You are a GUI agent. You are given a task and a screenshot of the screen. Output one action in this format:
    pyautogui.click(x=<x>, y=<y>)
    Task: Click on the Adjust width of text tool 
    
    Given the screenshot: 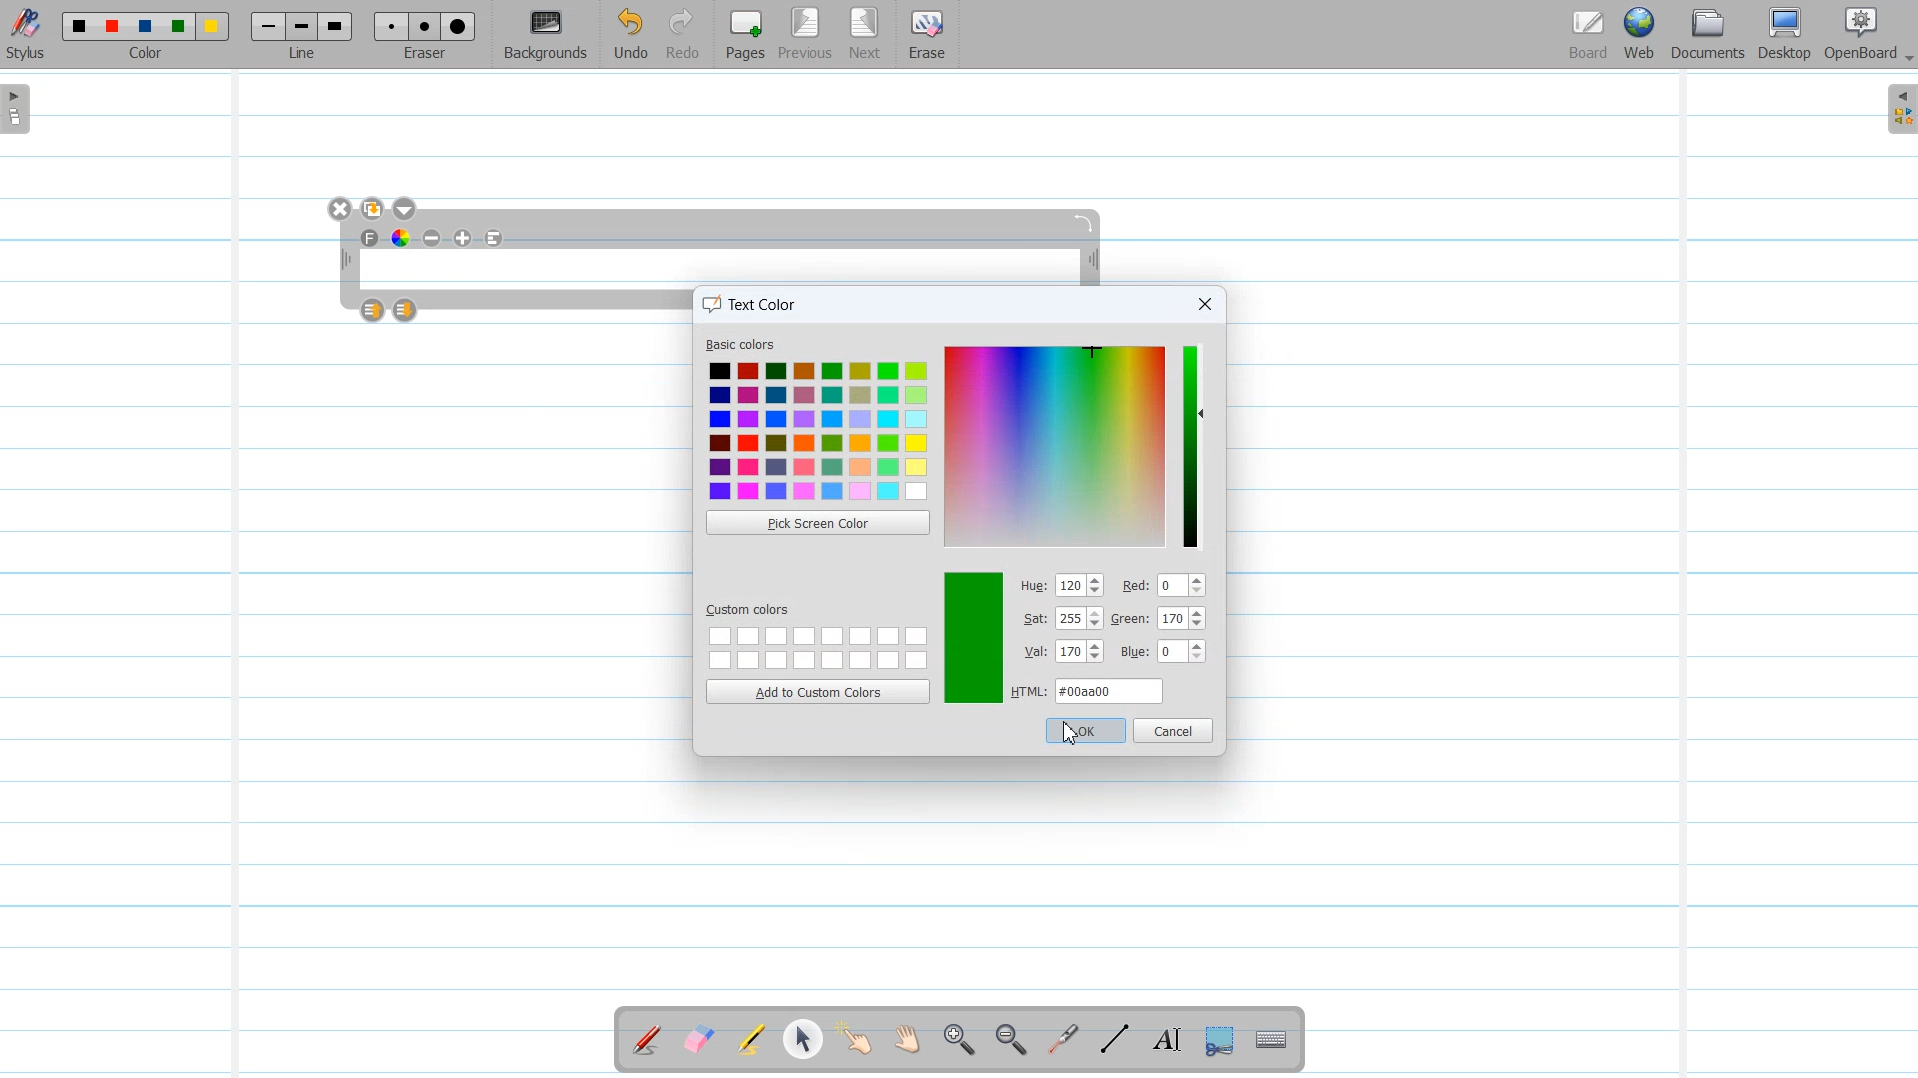 What is the action you would take?
    pyautogui.click(x=344, y=260)
    